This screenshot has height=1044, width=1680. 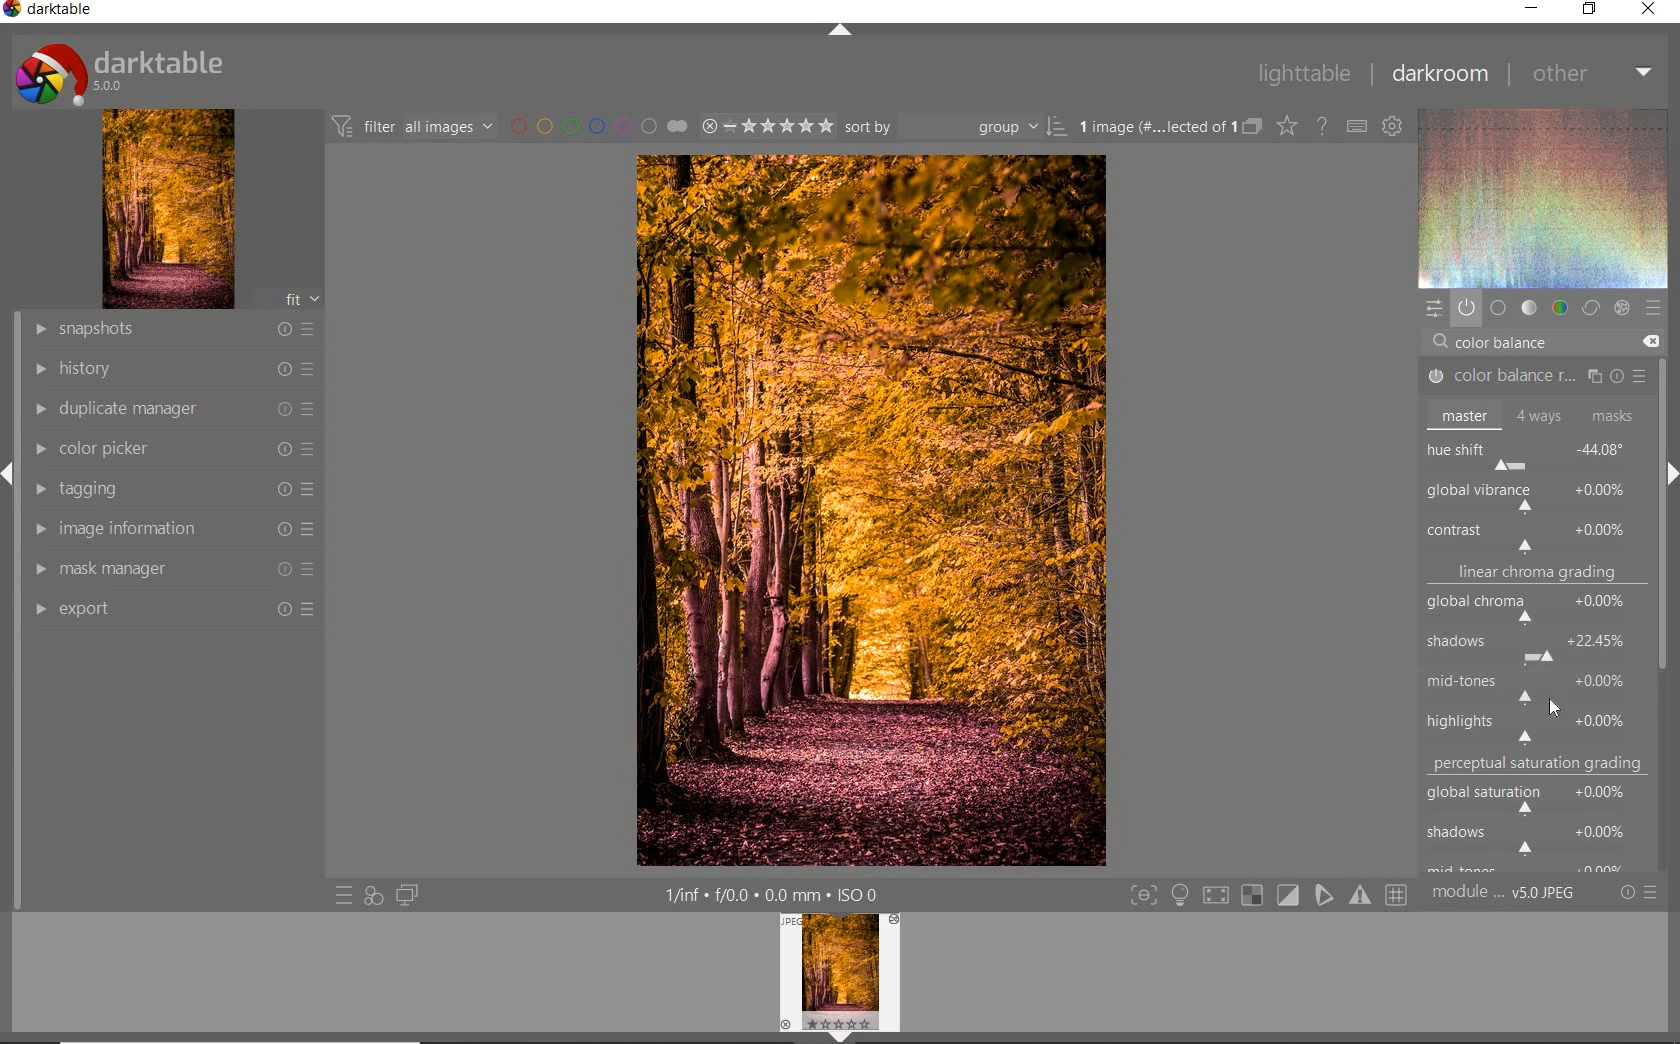 I want to click on show global preference, so click(x=1394, y=128).